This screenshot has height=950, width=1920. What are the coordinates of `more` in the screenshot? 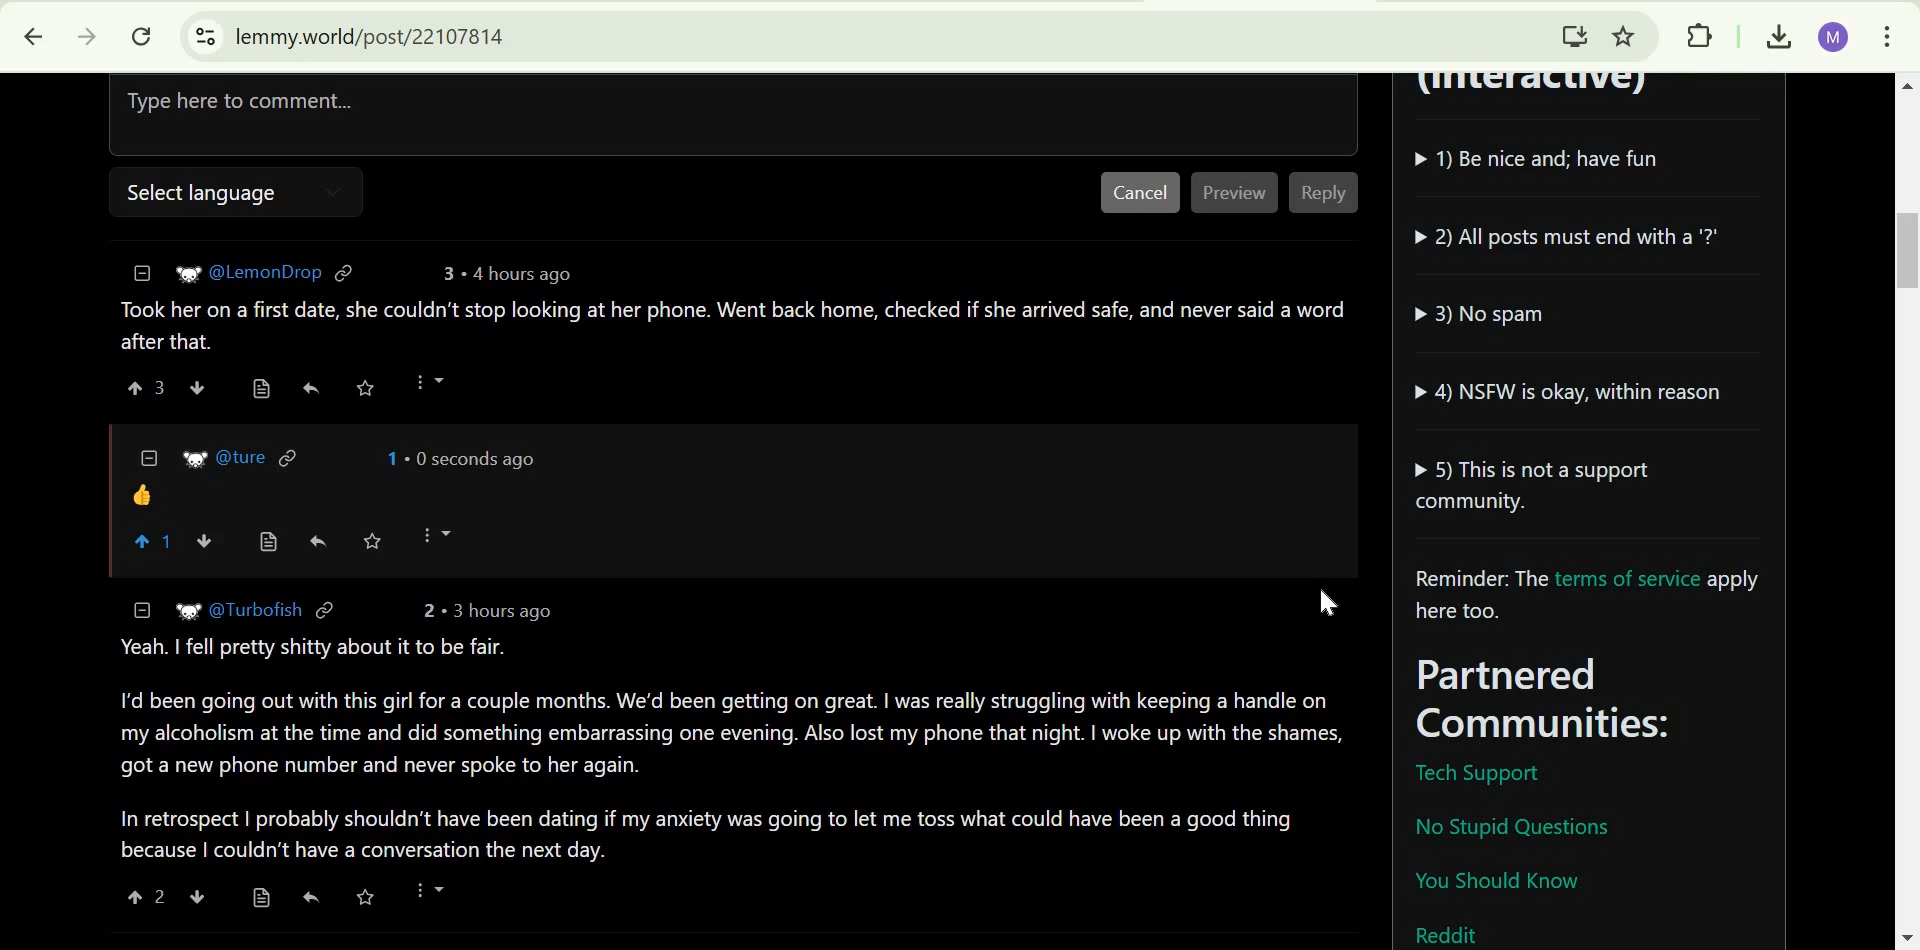 It's located at (431, 895).